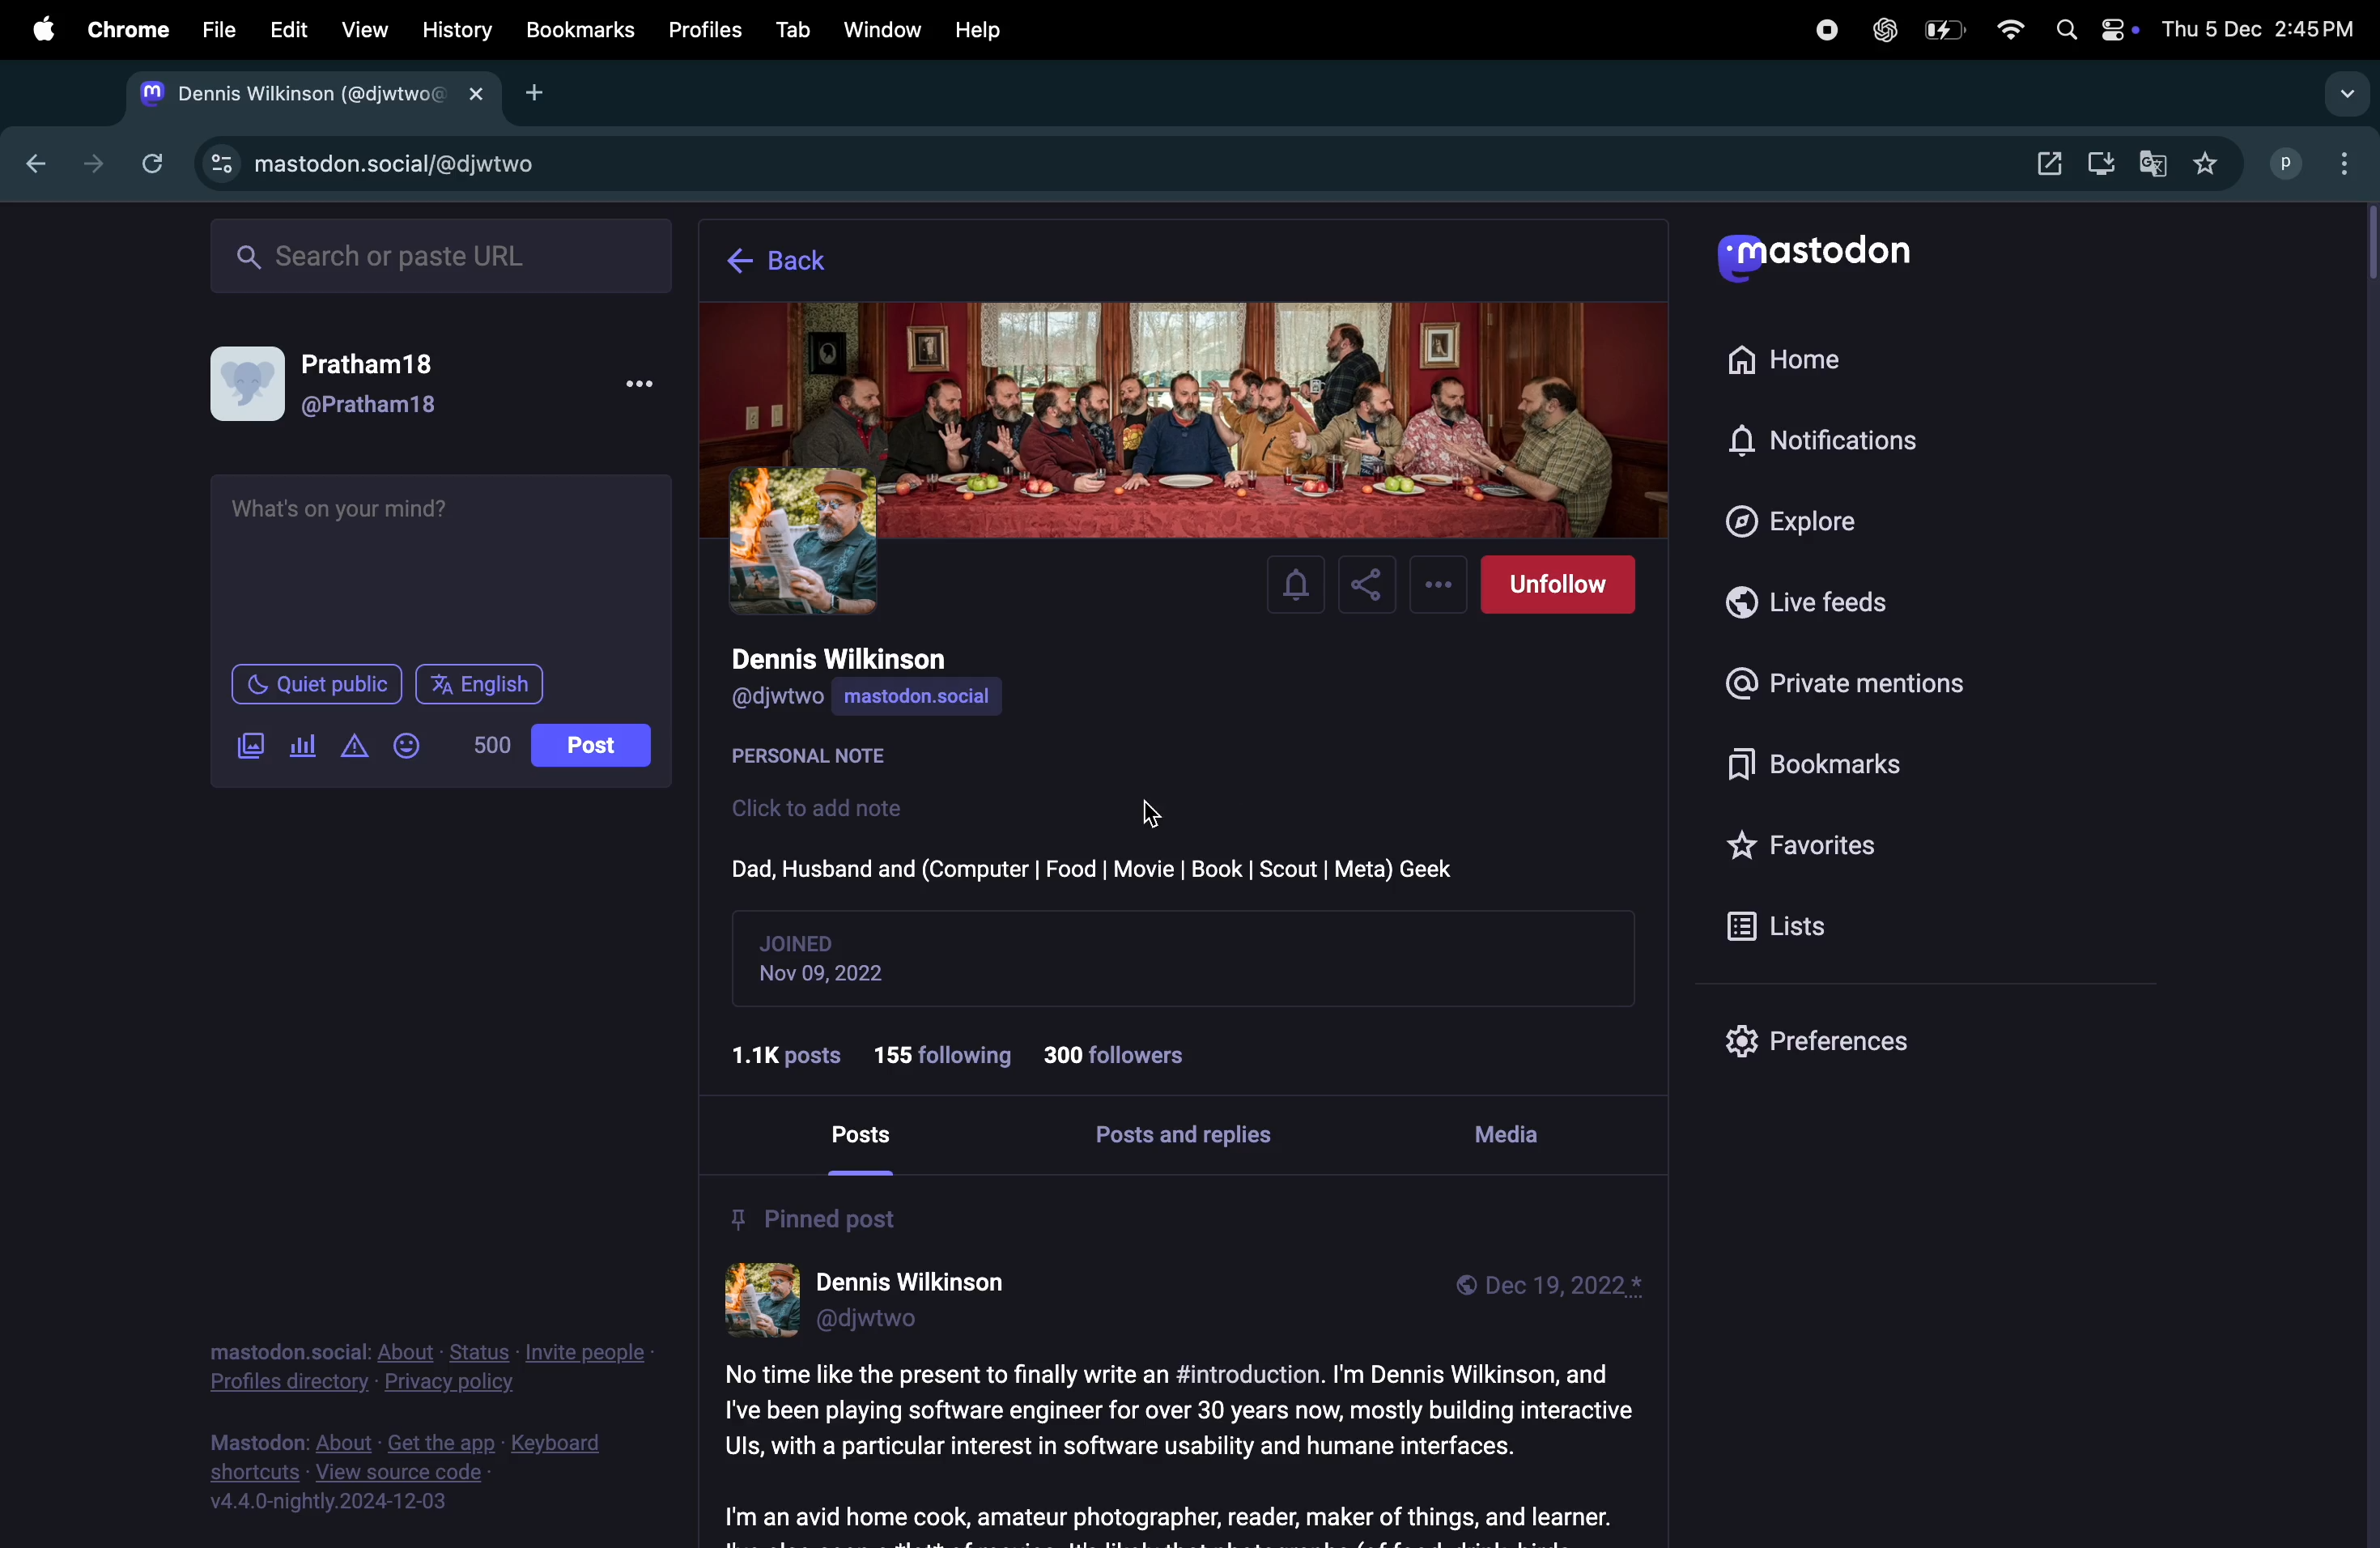  I want to click on bookmarks, so click(1814, 763).